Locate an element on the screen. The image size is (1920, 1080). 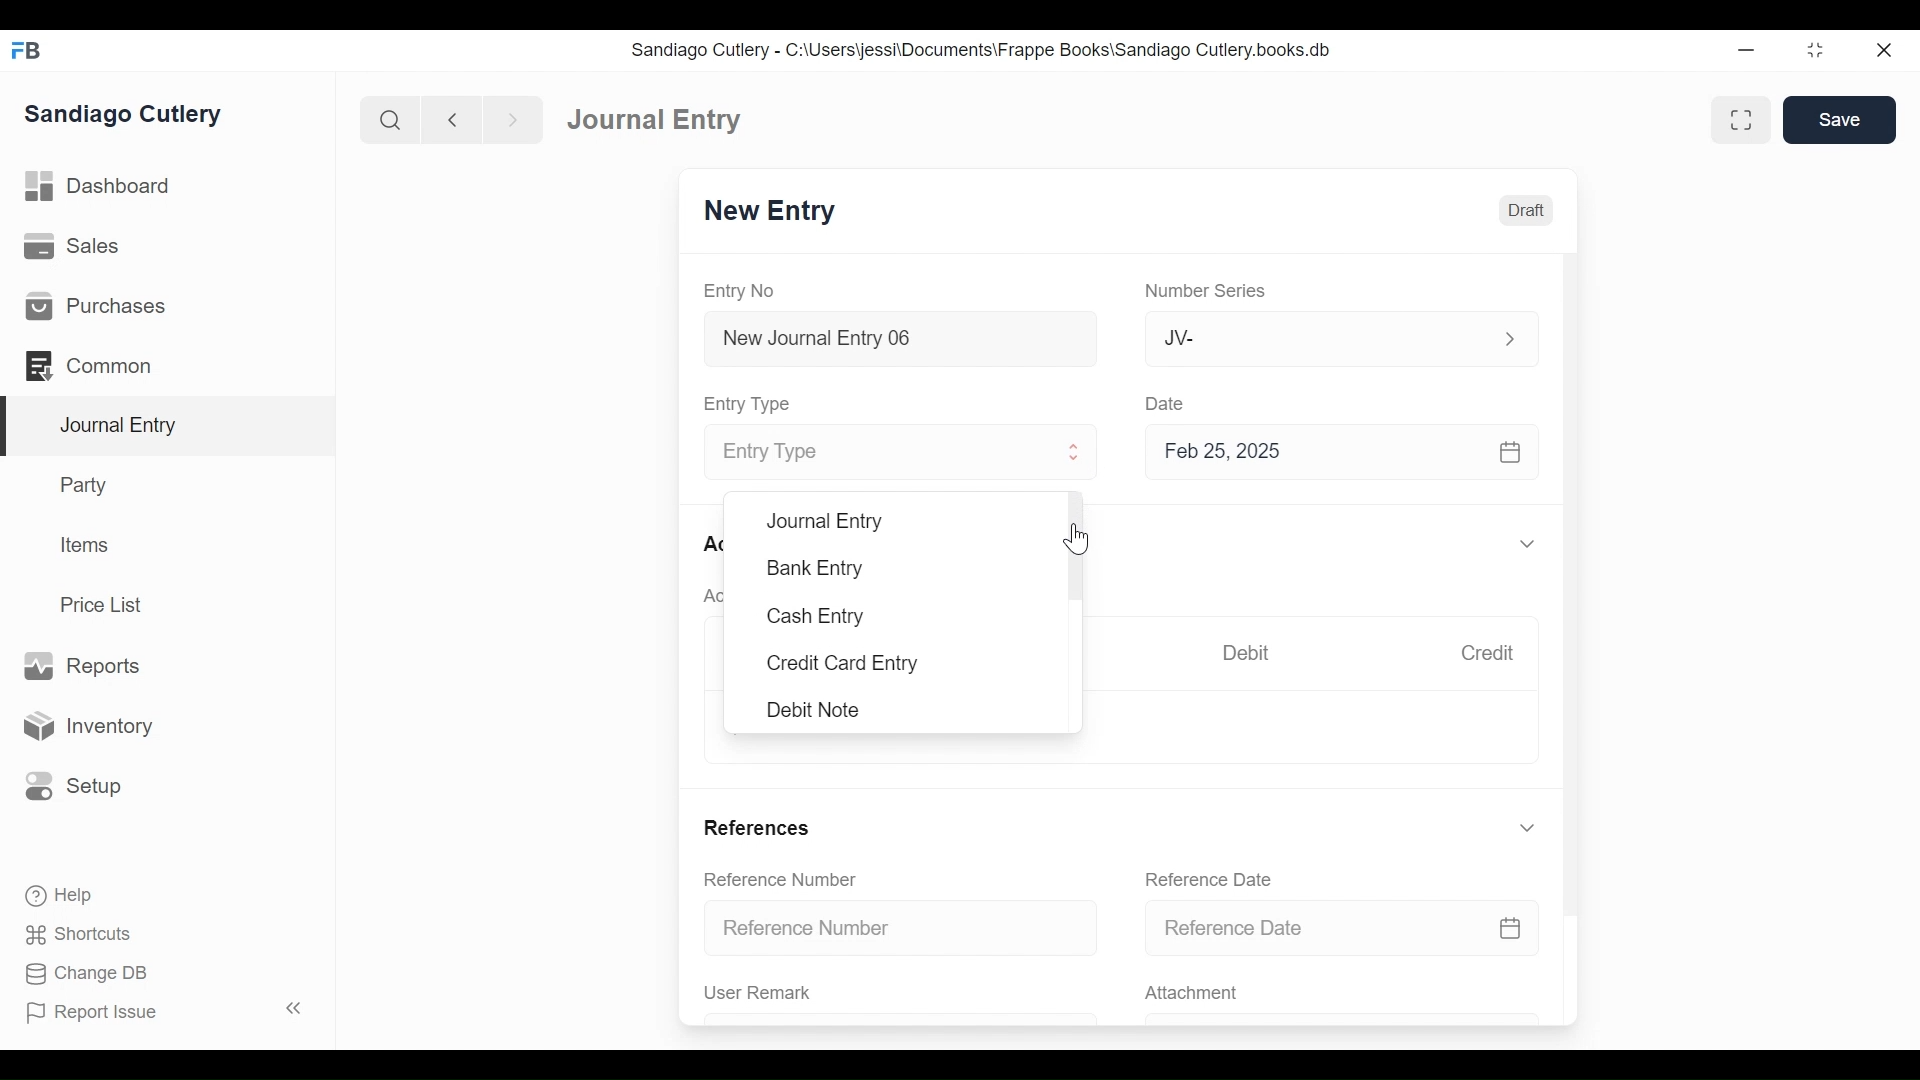
Reports is located at coordinates (81, 667).